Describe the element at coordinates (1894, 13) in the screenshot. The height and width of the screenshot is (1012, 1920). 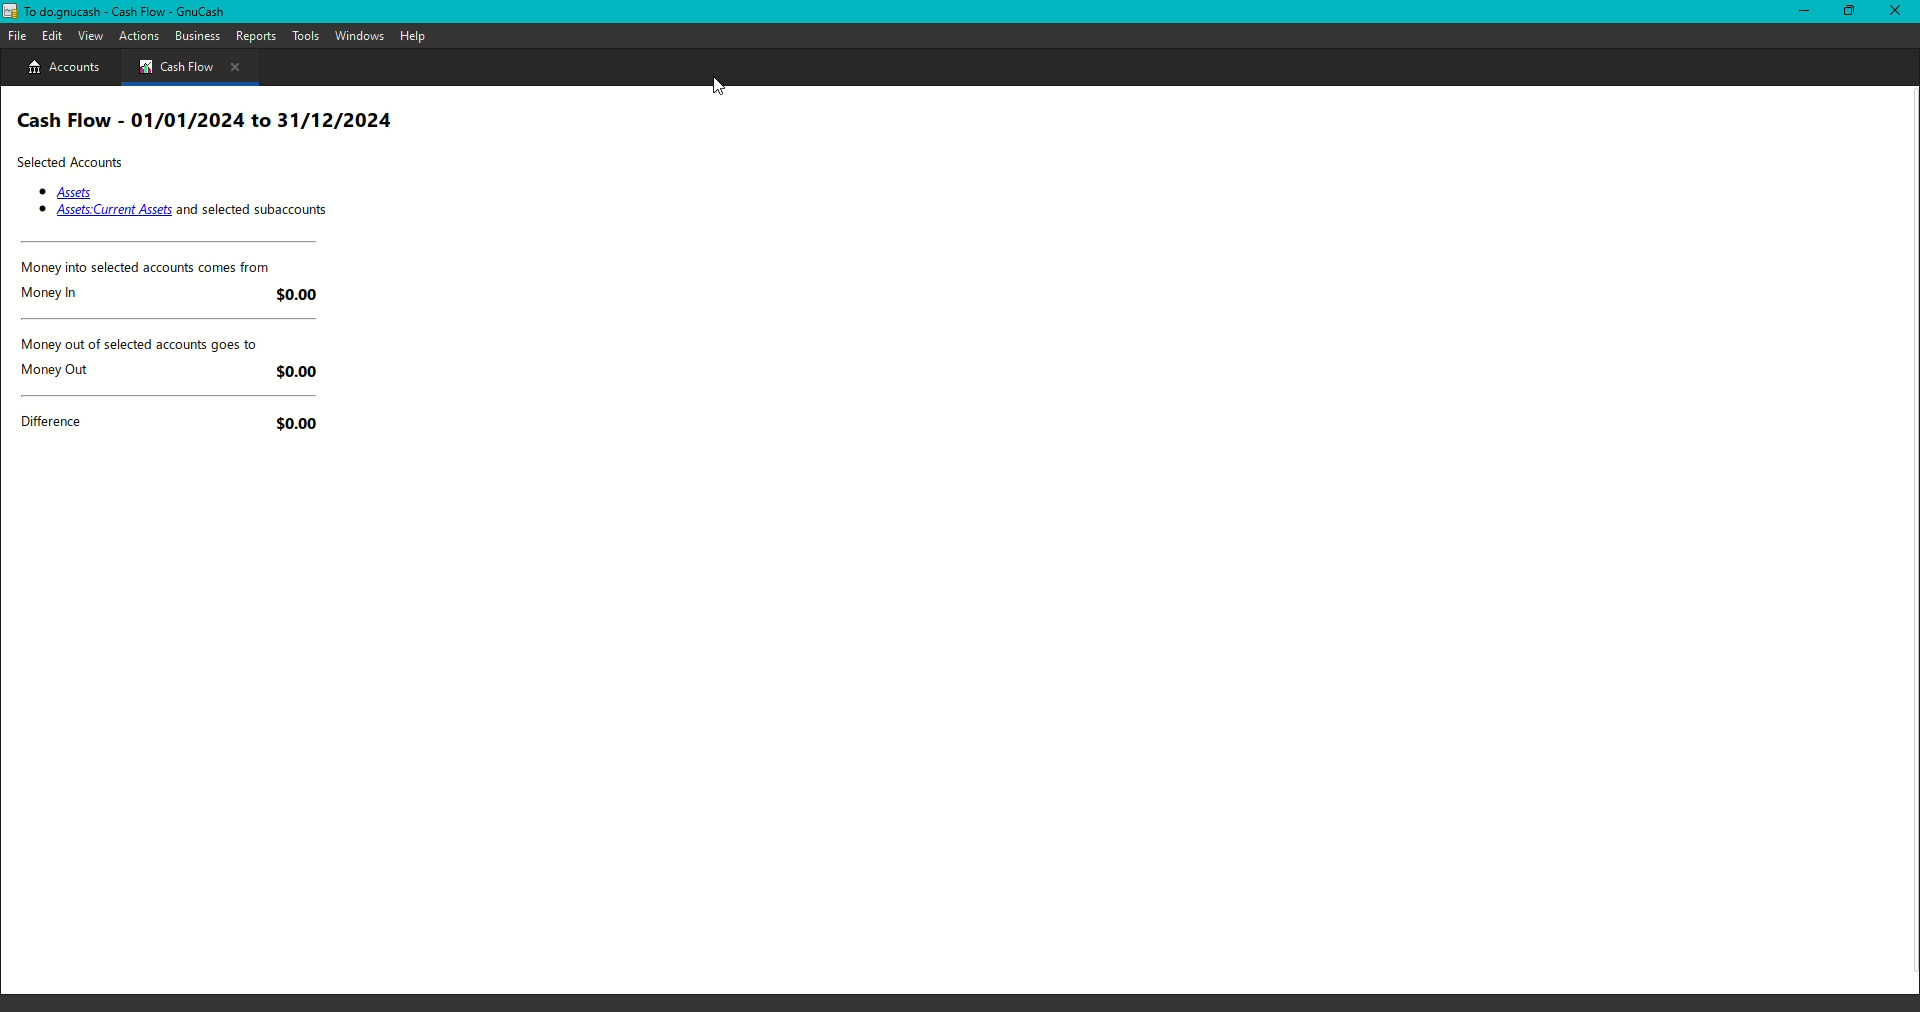
I see `Close` at that location.